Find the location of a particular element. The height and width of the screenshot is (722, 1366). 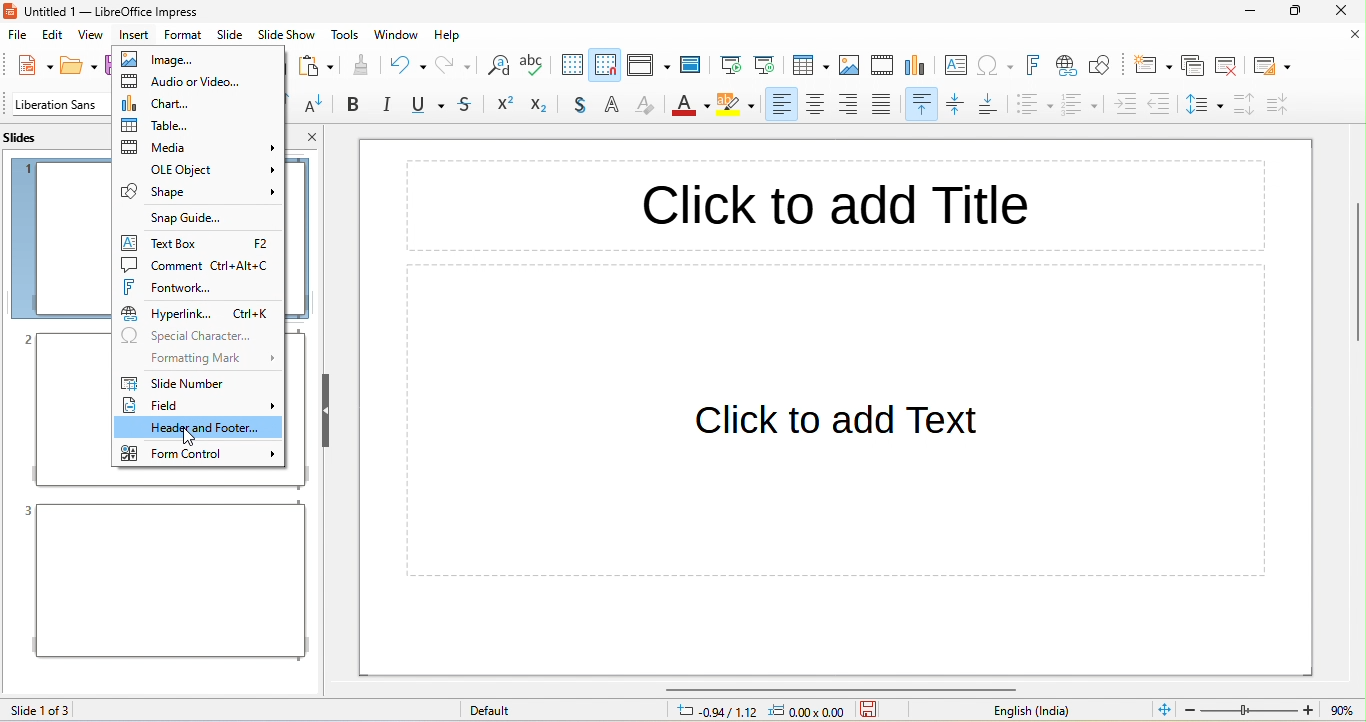

set line spacing is located at coordinates (1204, 107).